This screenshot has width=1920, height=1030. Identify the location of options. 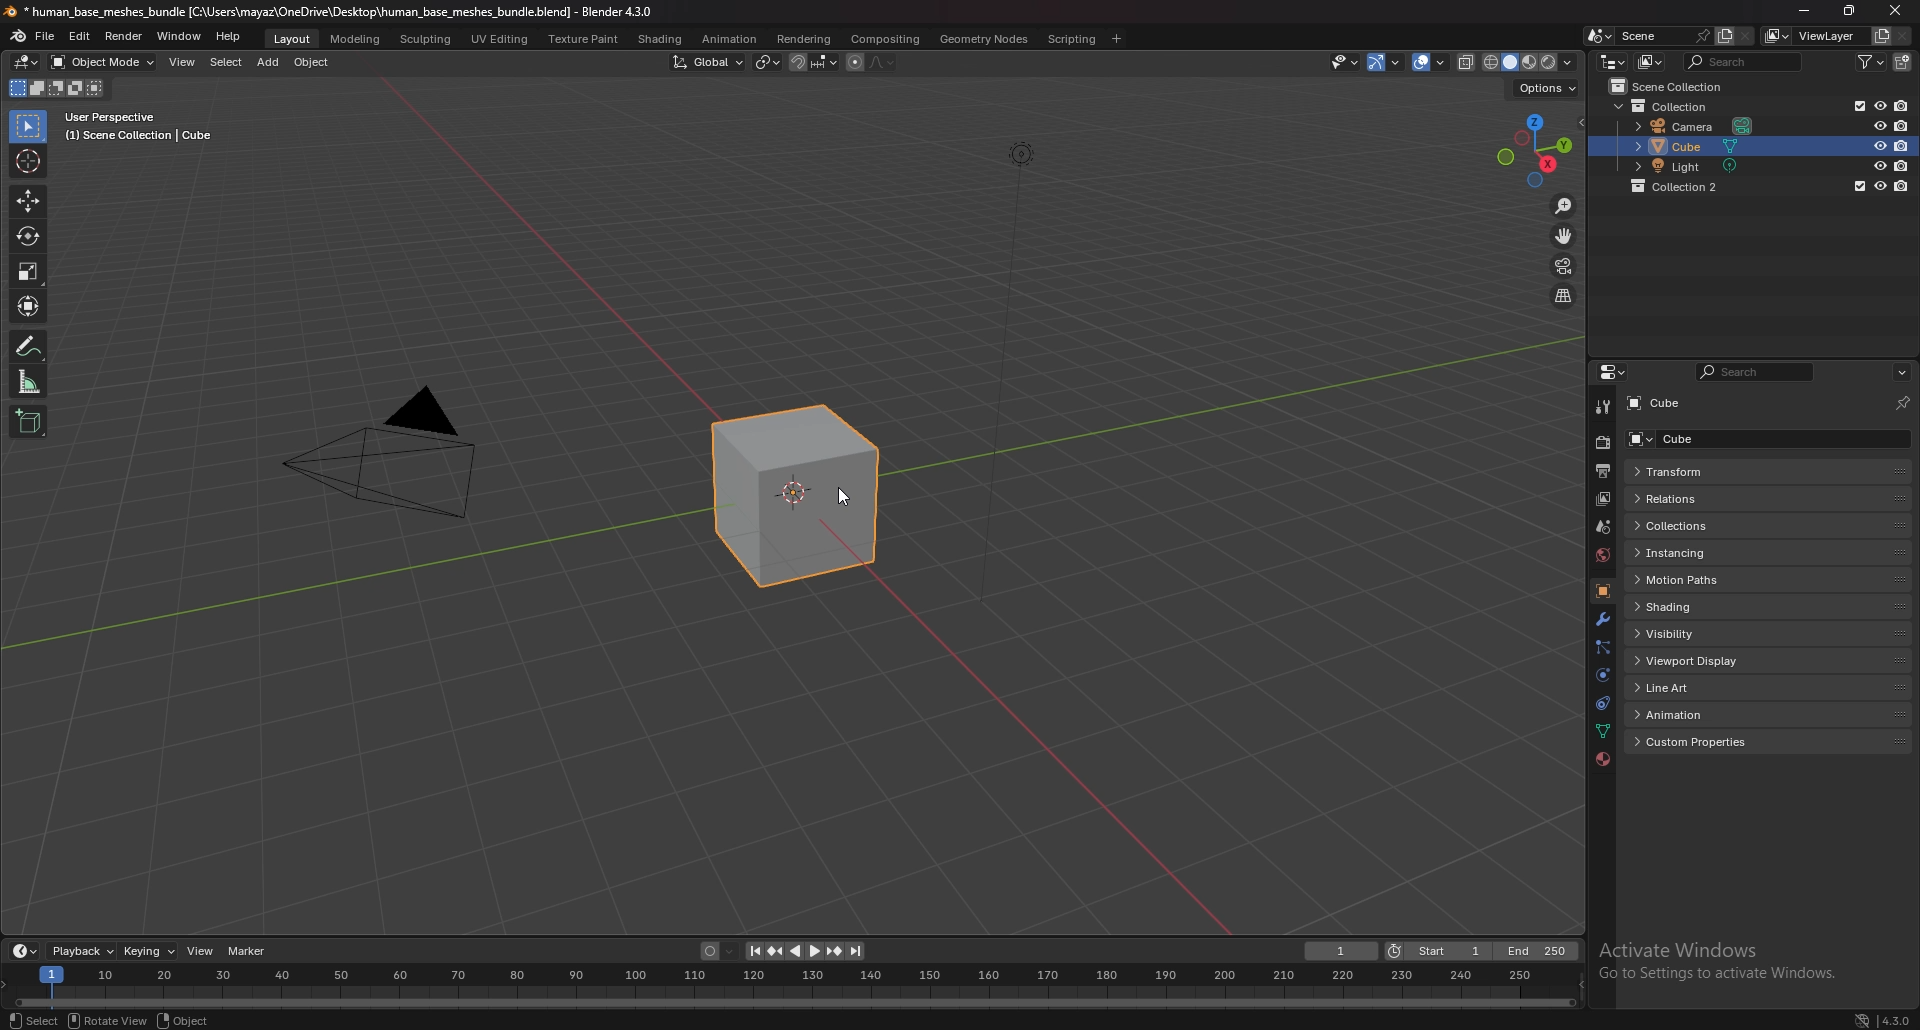
(1547, 86).